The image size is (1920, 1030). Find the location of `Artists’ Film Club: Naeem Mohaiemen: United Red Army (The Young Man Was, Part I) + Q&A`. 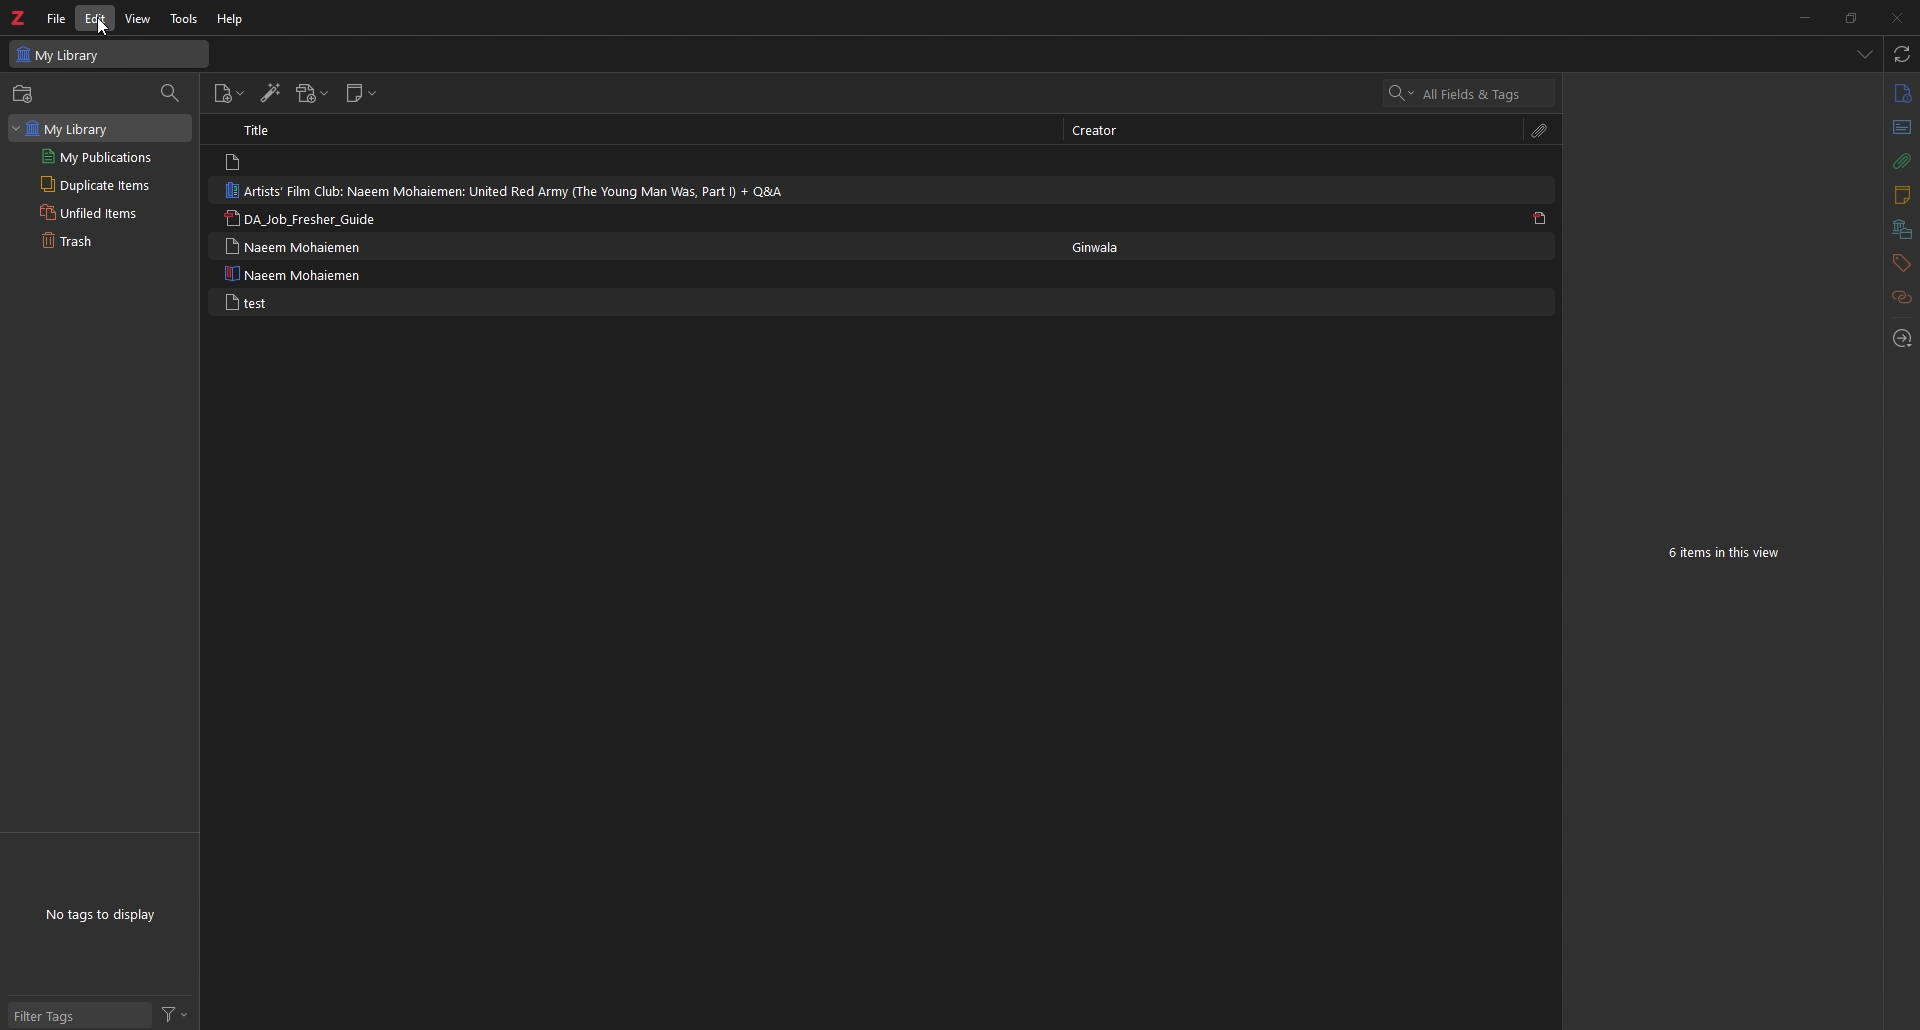

Artists’ Film Club: Naeem Mohaiemen: United Red Army (The Young Man Was, Part I) + Q&A is located at coordinates (516, 190).